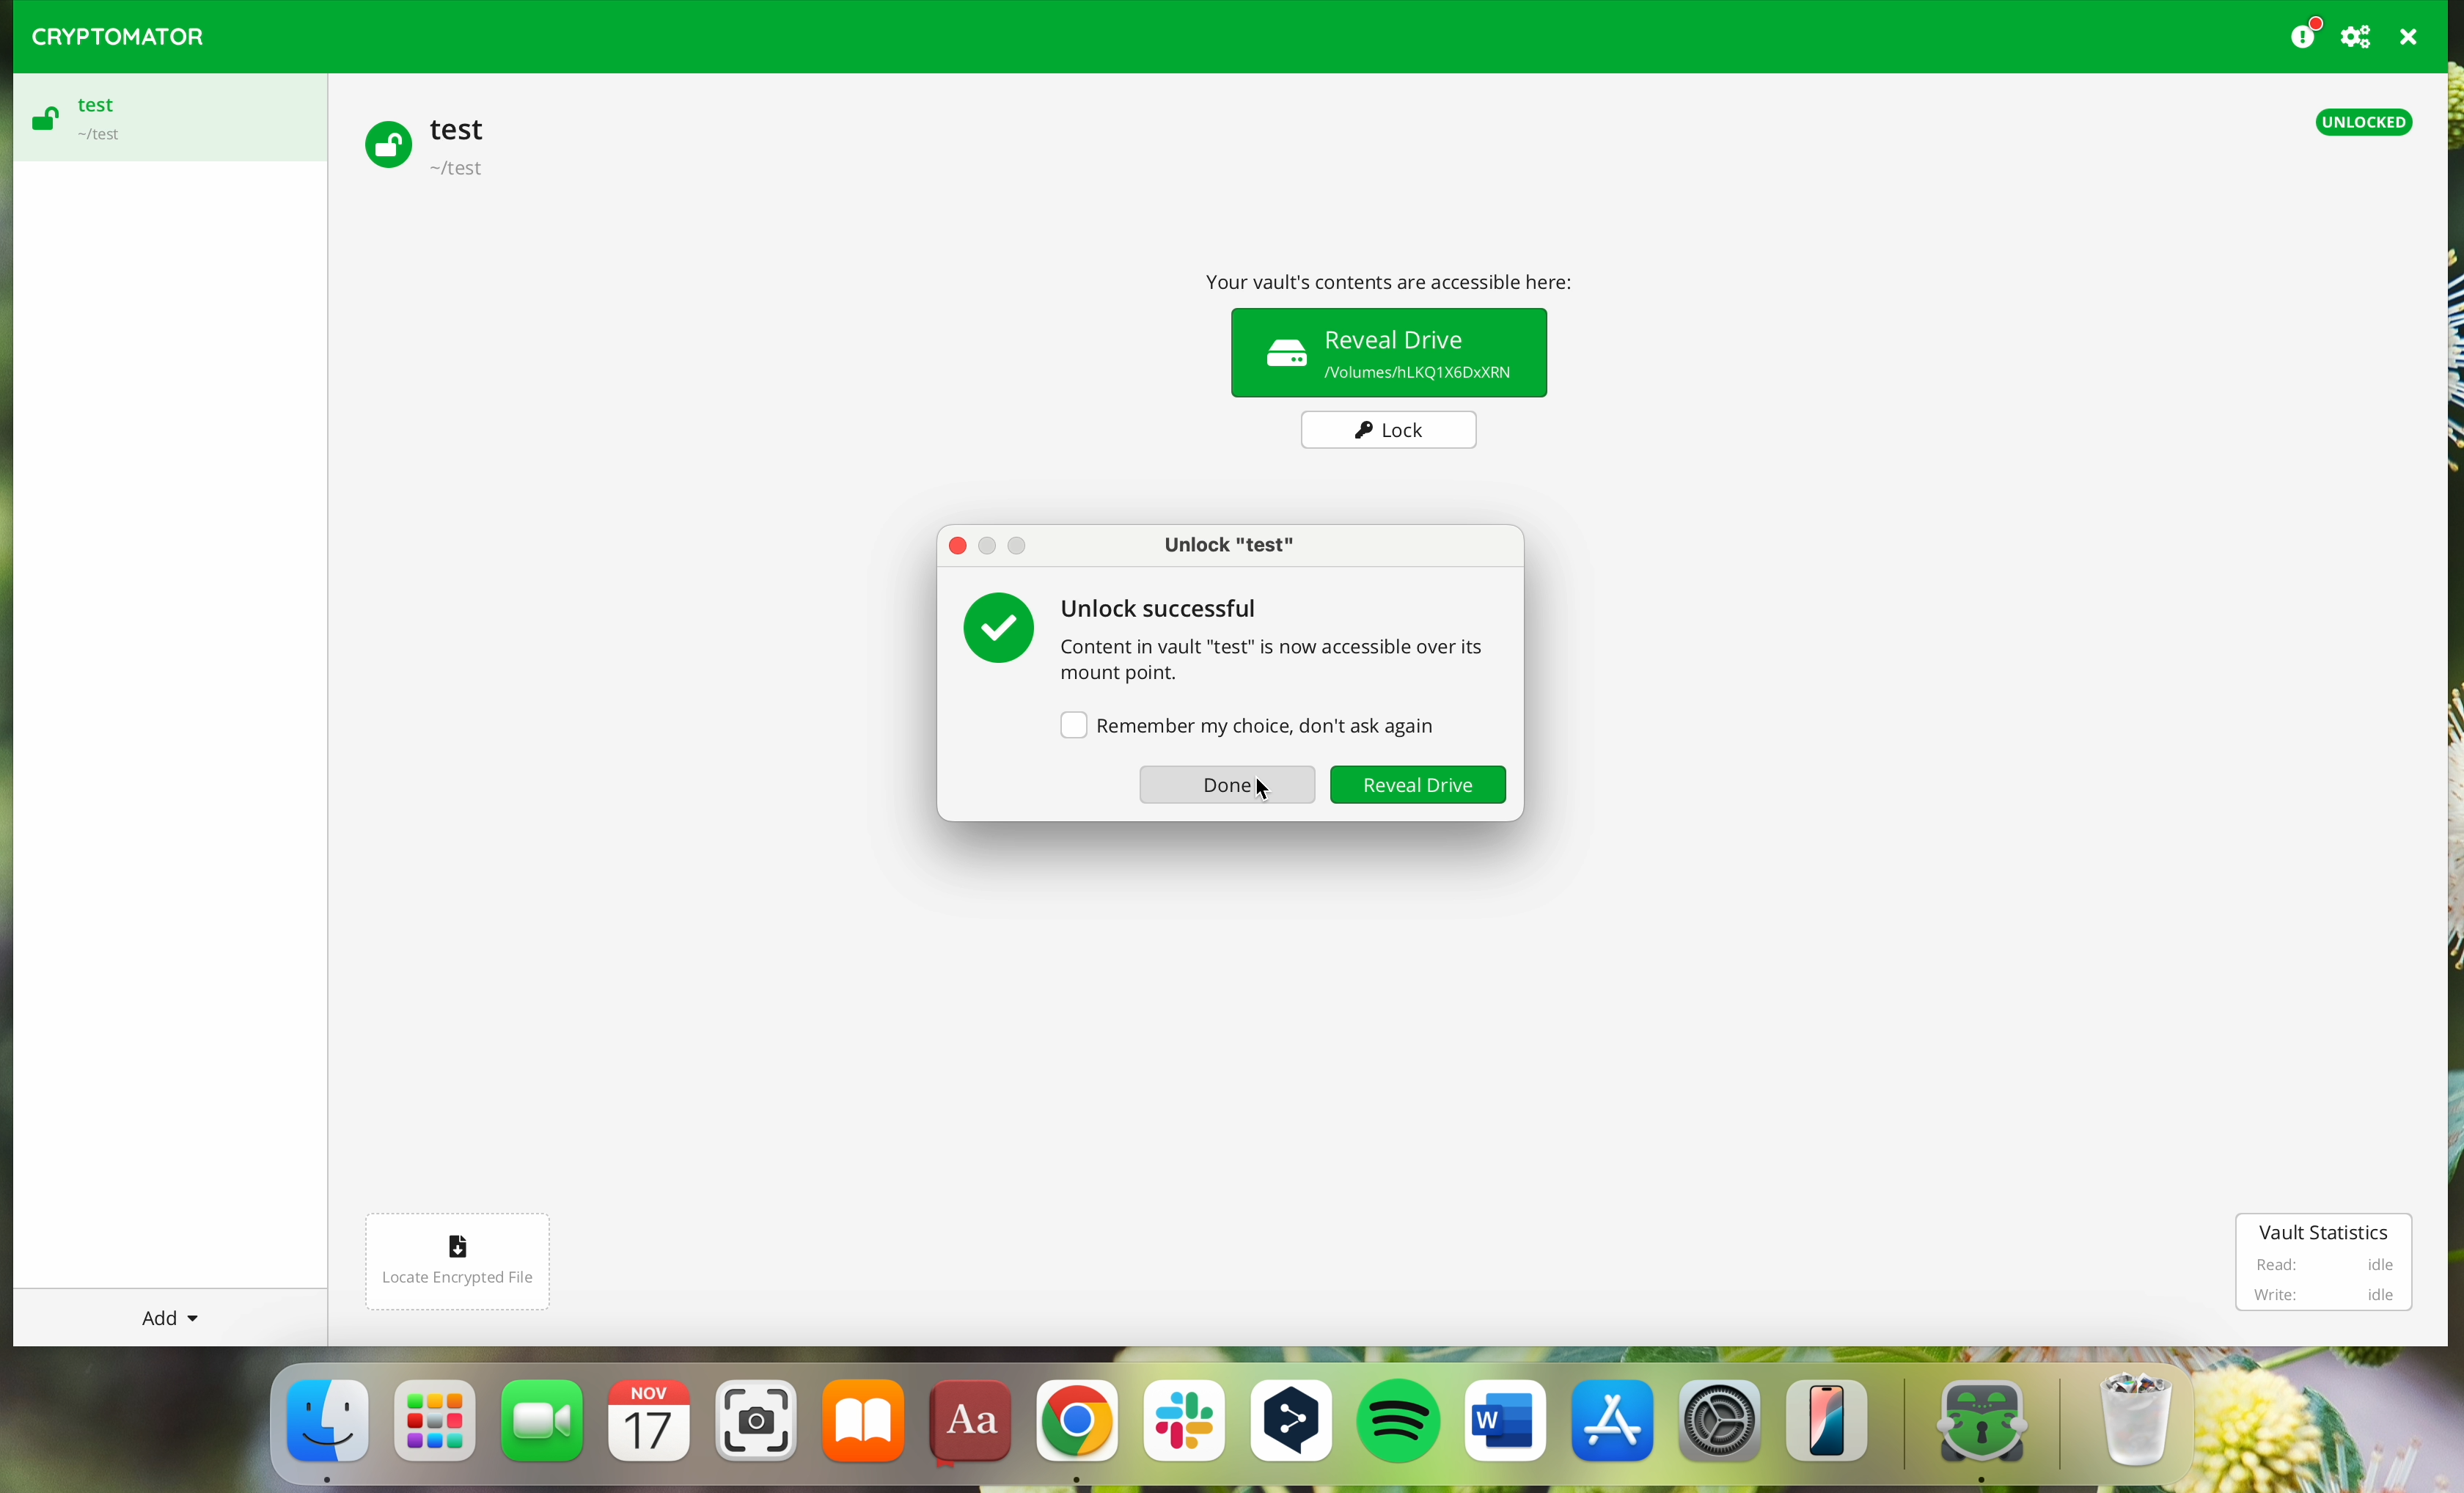  I want to click on settings, so click(1722, 1430).